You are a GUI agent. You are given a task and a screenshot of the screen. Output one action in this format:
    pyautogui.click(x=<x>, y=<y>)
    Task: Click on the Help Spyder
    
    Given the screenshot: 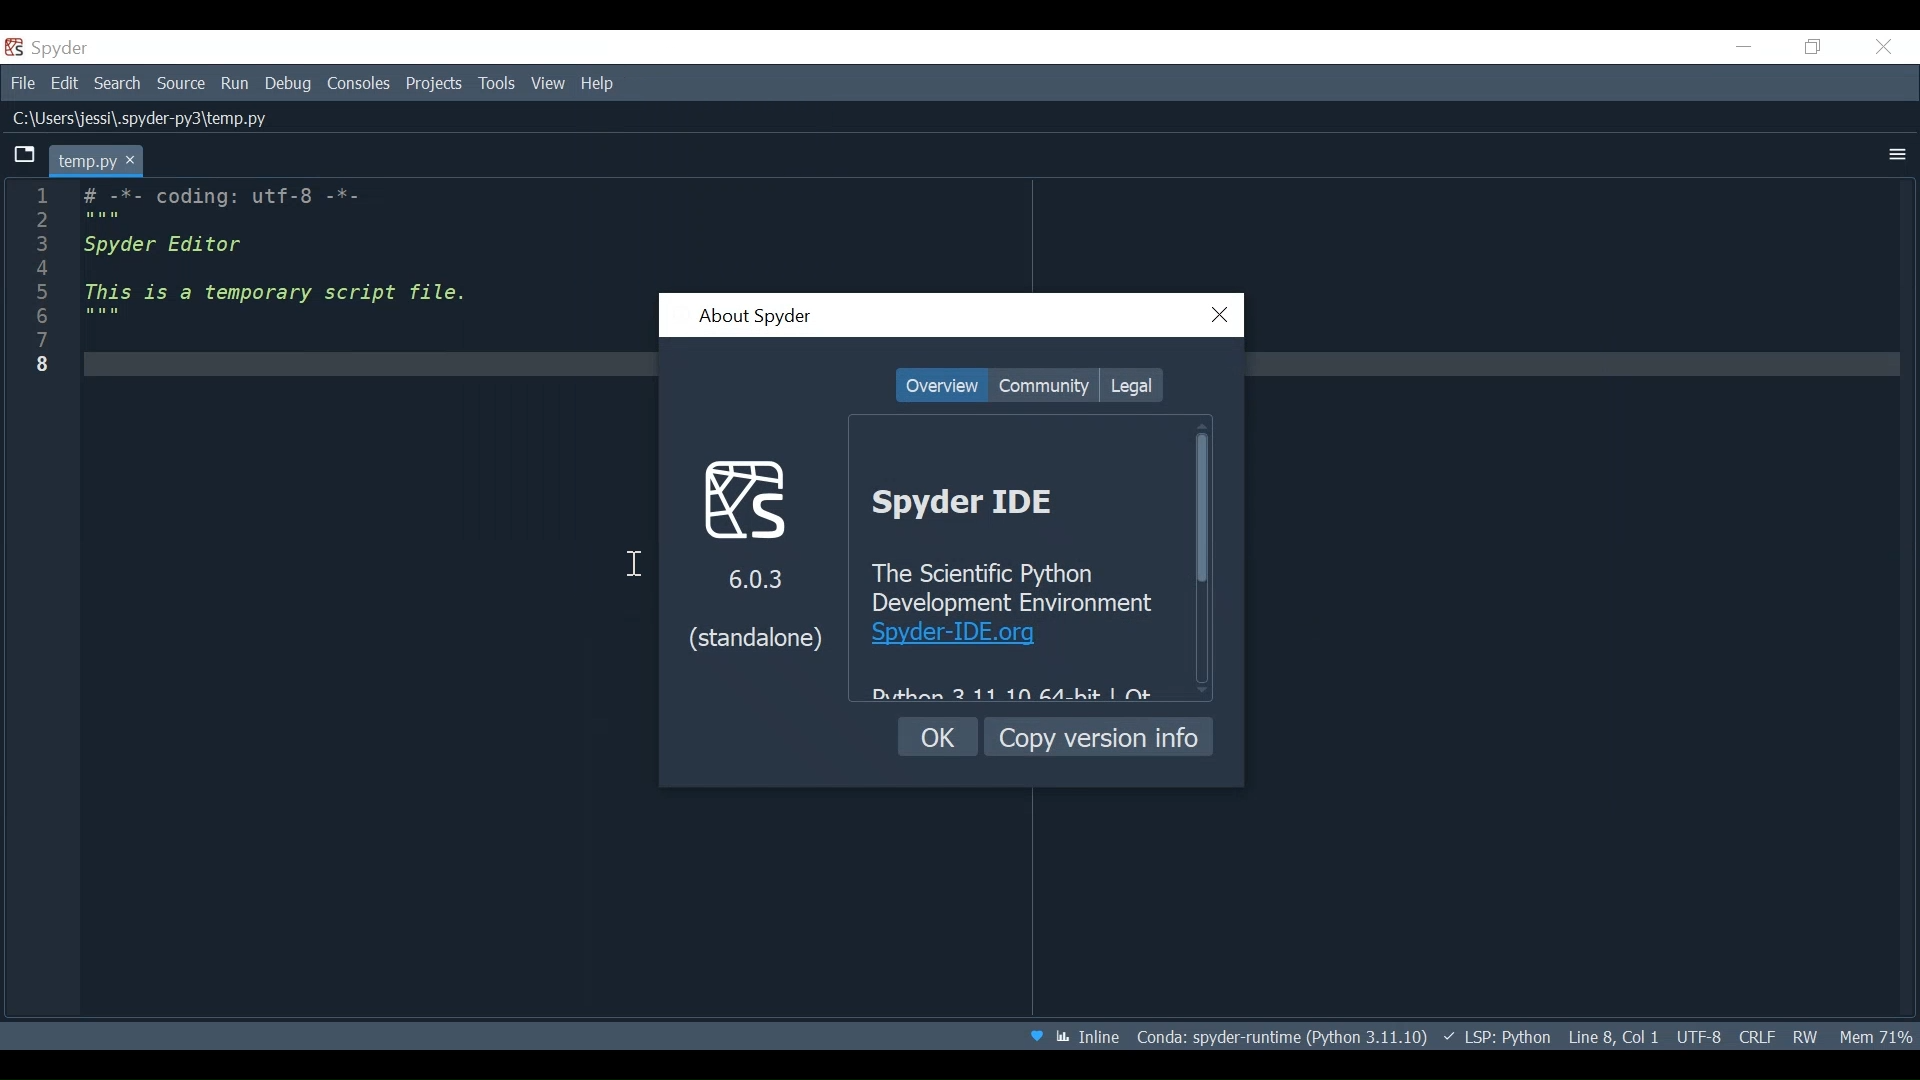 What is the action you would take?
    pyautogui.click(x=1037, y=1037)
    